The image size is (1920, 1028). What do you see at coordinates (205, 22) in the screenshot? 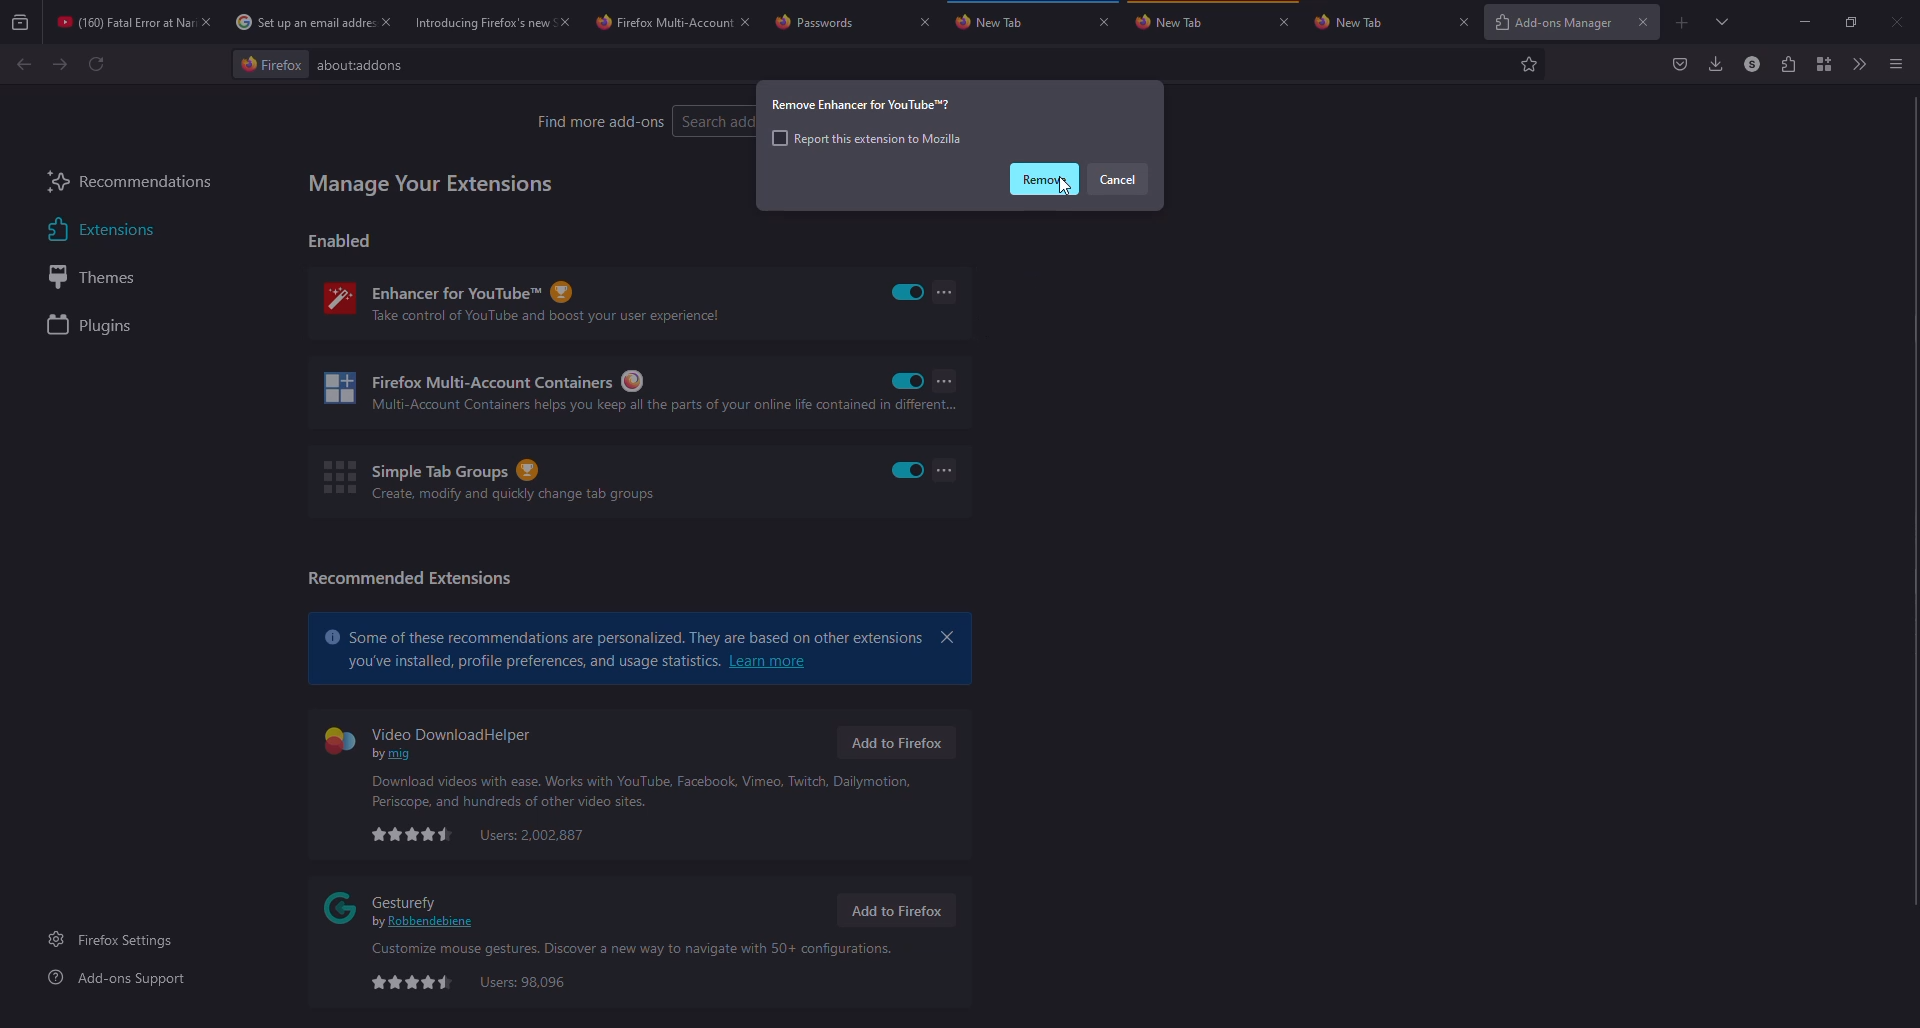
I see `Close` at bounding box center [205, 22].